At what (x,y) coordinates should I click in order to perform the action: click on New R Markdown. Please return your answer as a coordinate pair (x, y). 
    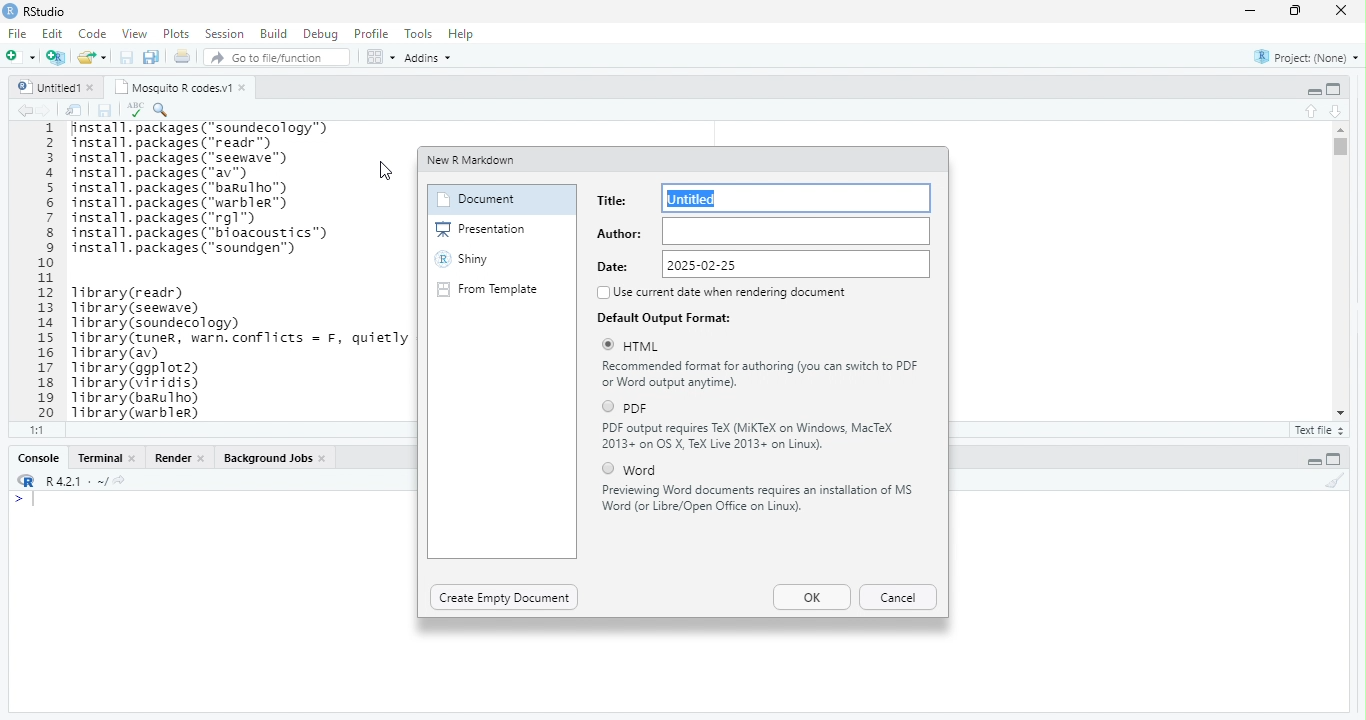
    Looking at the image, I should click on (473, 161).